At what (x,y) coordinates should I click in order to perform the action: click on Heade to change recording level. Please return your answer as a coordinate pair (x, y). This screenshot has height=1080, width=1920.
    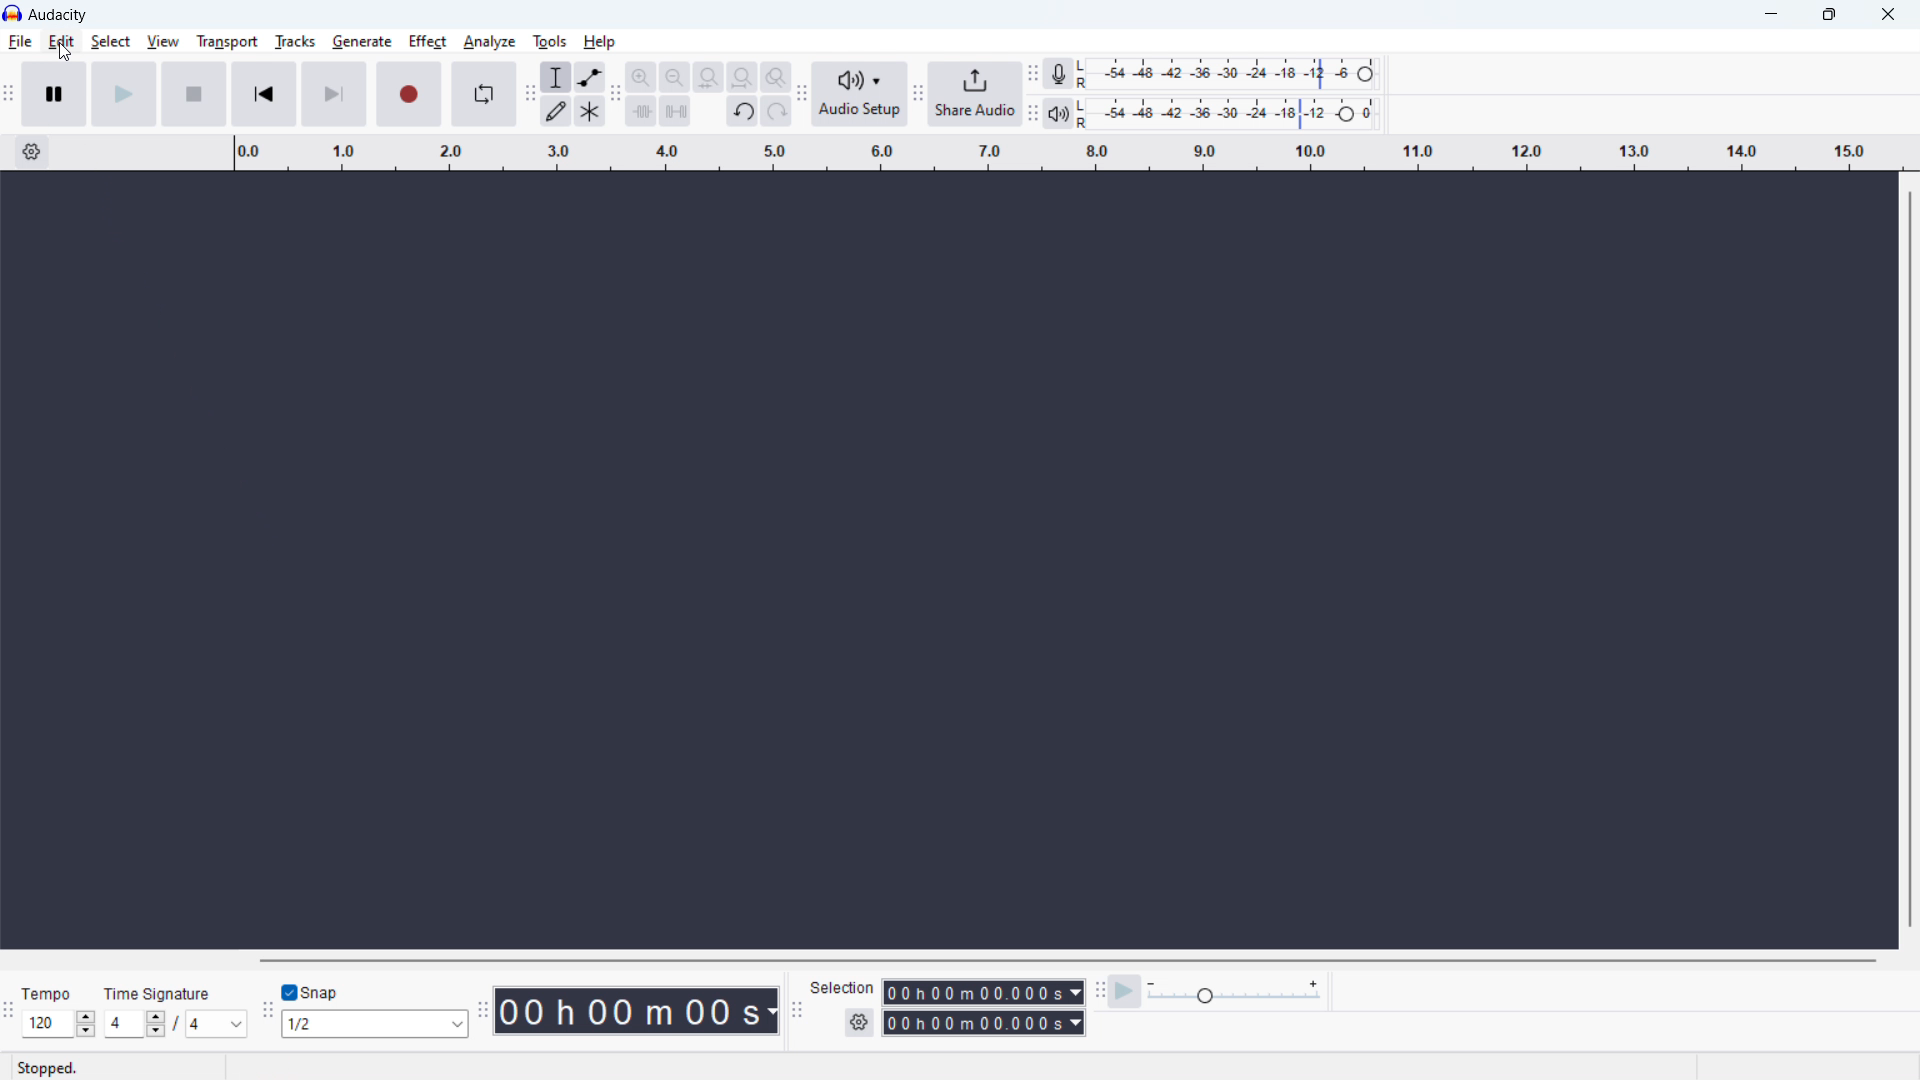
    Looking at the image, I should click on (1365, 74).